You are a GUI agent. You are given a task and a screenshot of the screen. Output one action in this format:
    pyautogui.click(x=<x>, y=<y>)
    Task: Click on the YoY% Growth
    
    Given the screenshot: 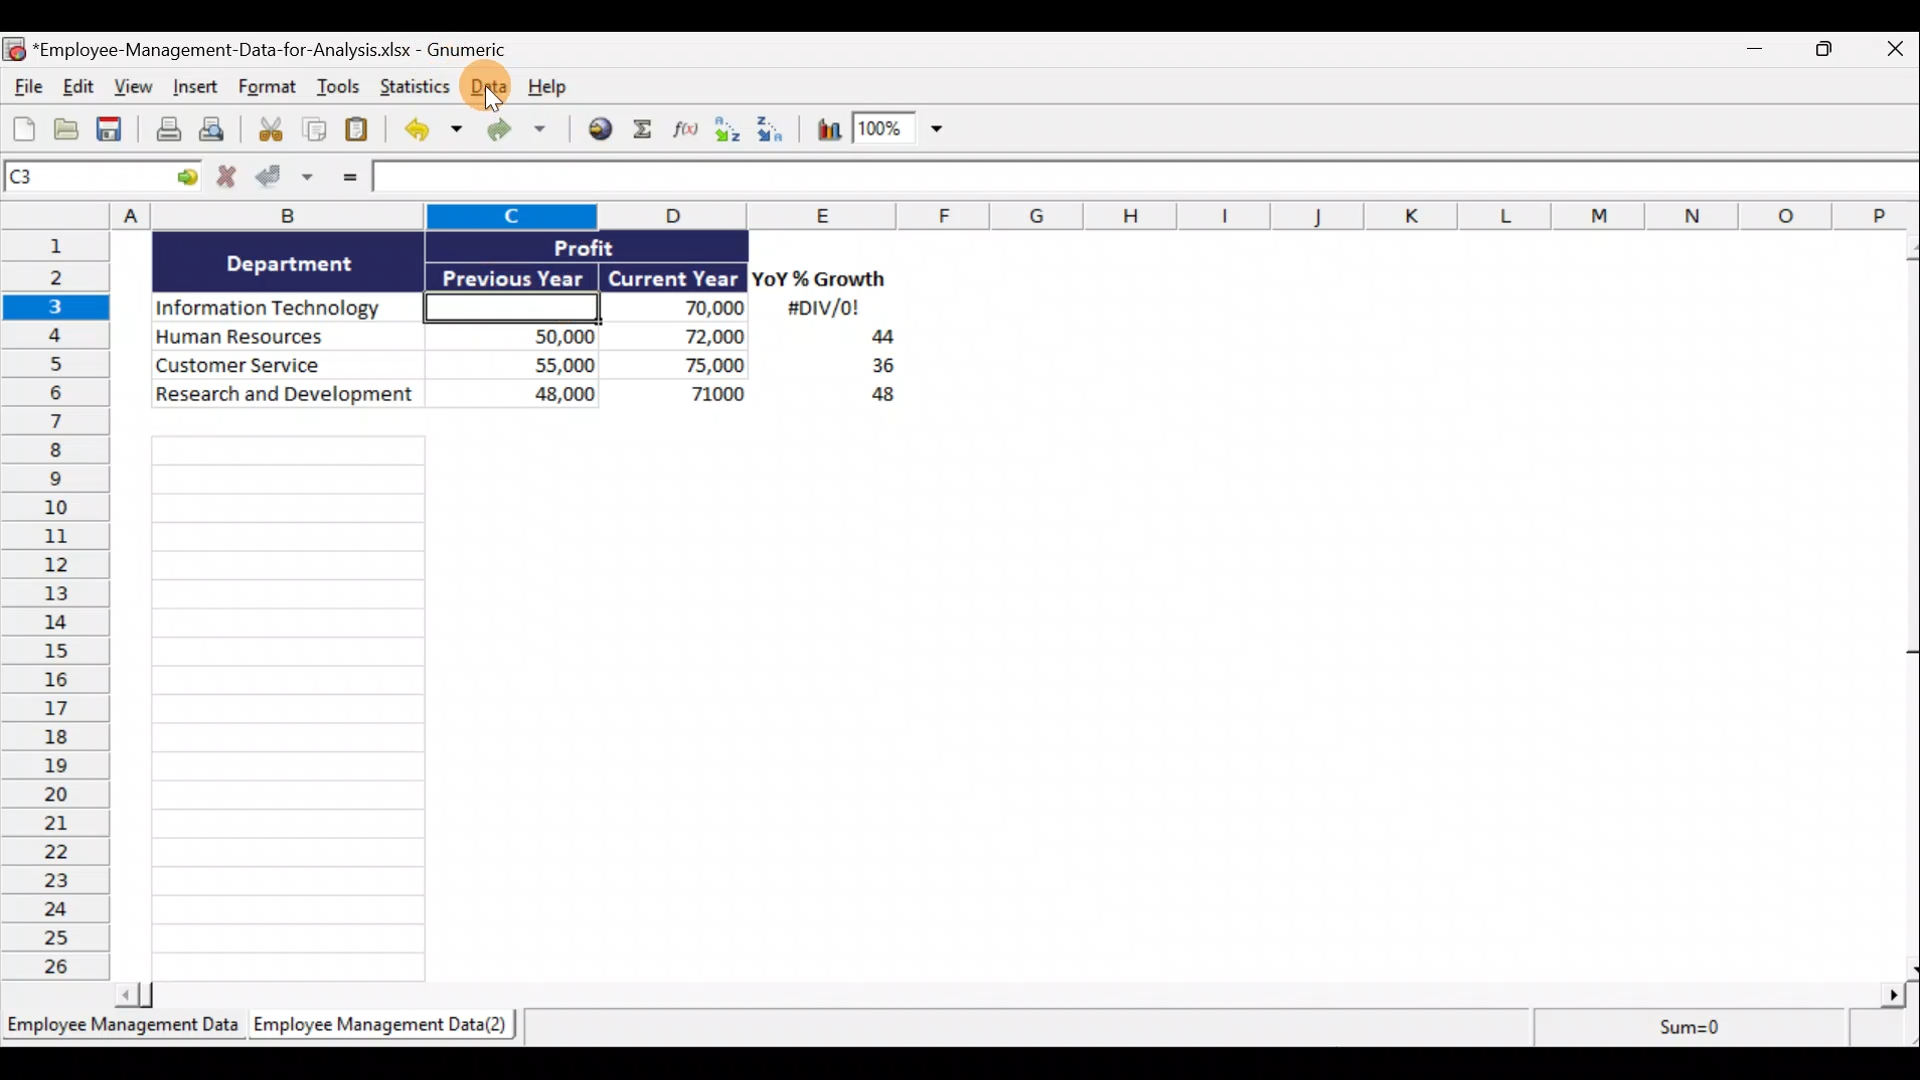 What is the action you would take?
    pyautogui.click(x=820, y=280)
    